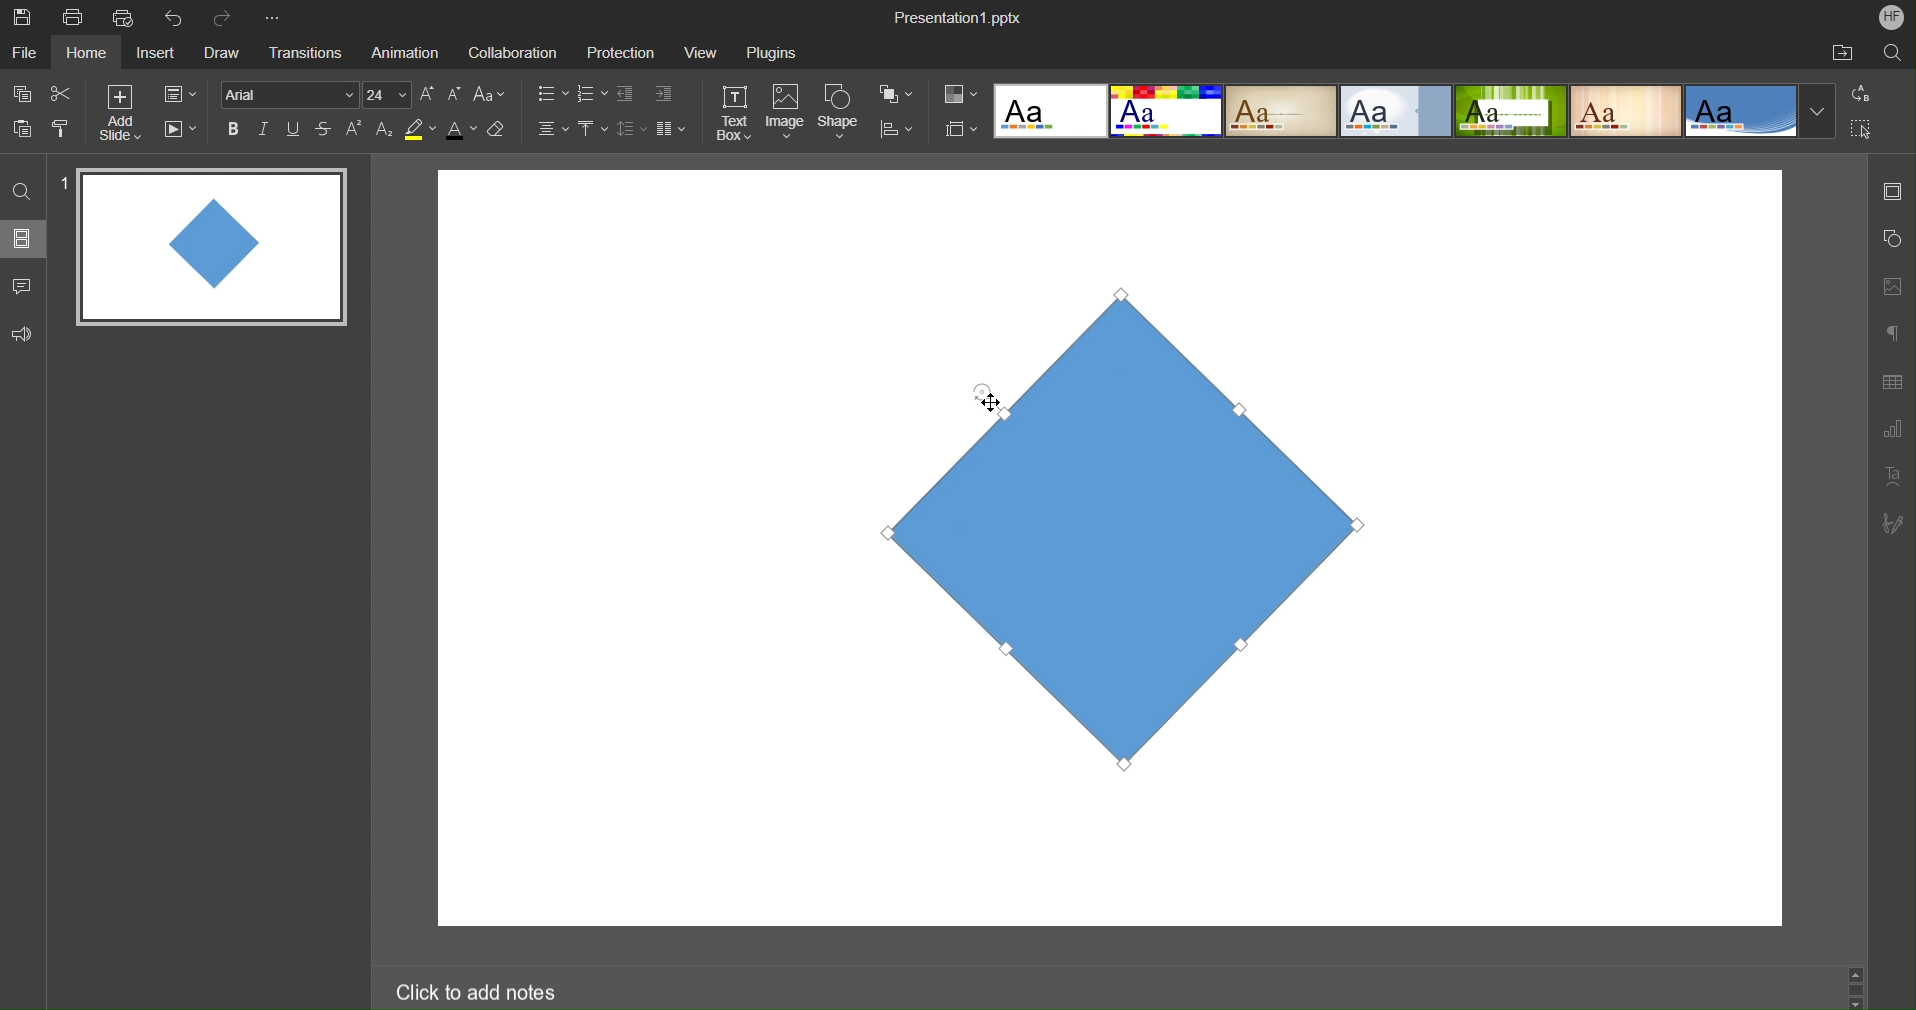 The width and height of the screenshot is (1916, 1010). What do you see at coordinates (548, 95) in the screenshot?
I see `Bullet List` at bounding box center [548, 95].